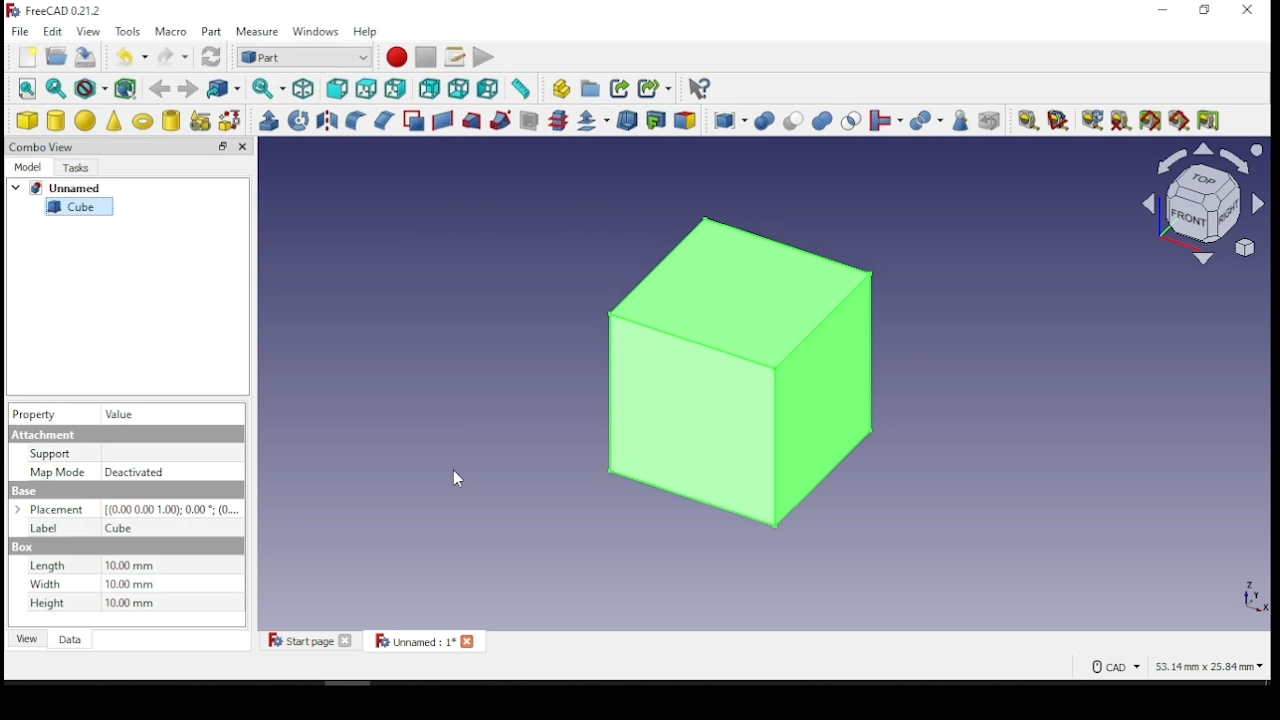  Describe the element at coordinates (211, 57) in the screenshot. I see `refresh` at that location.